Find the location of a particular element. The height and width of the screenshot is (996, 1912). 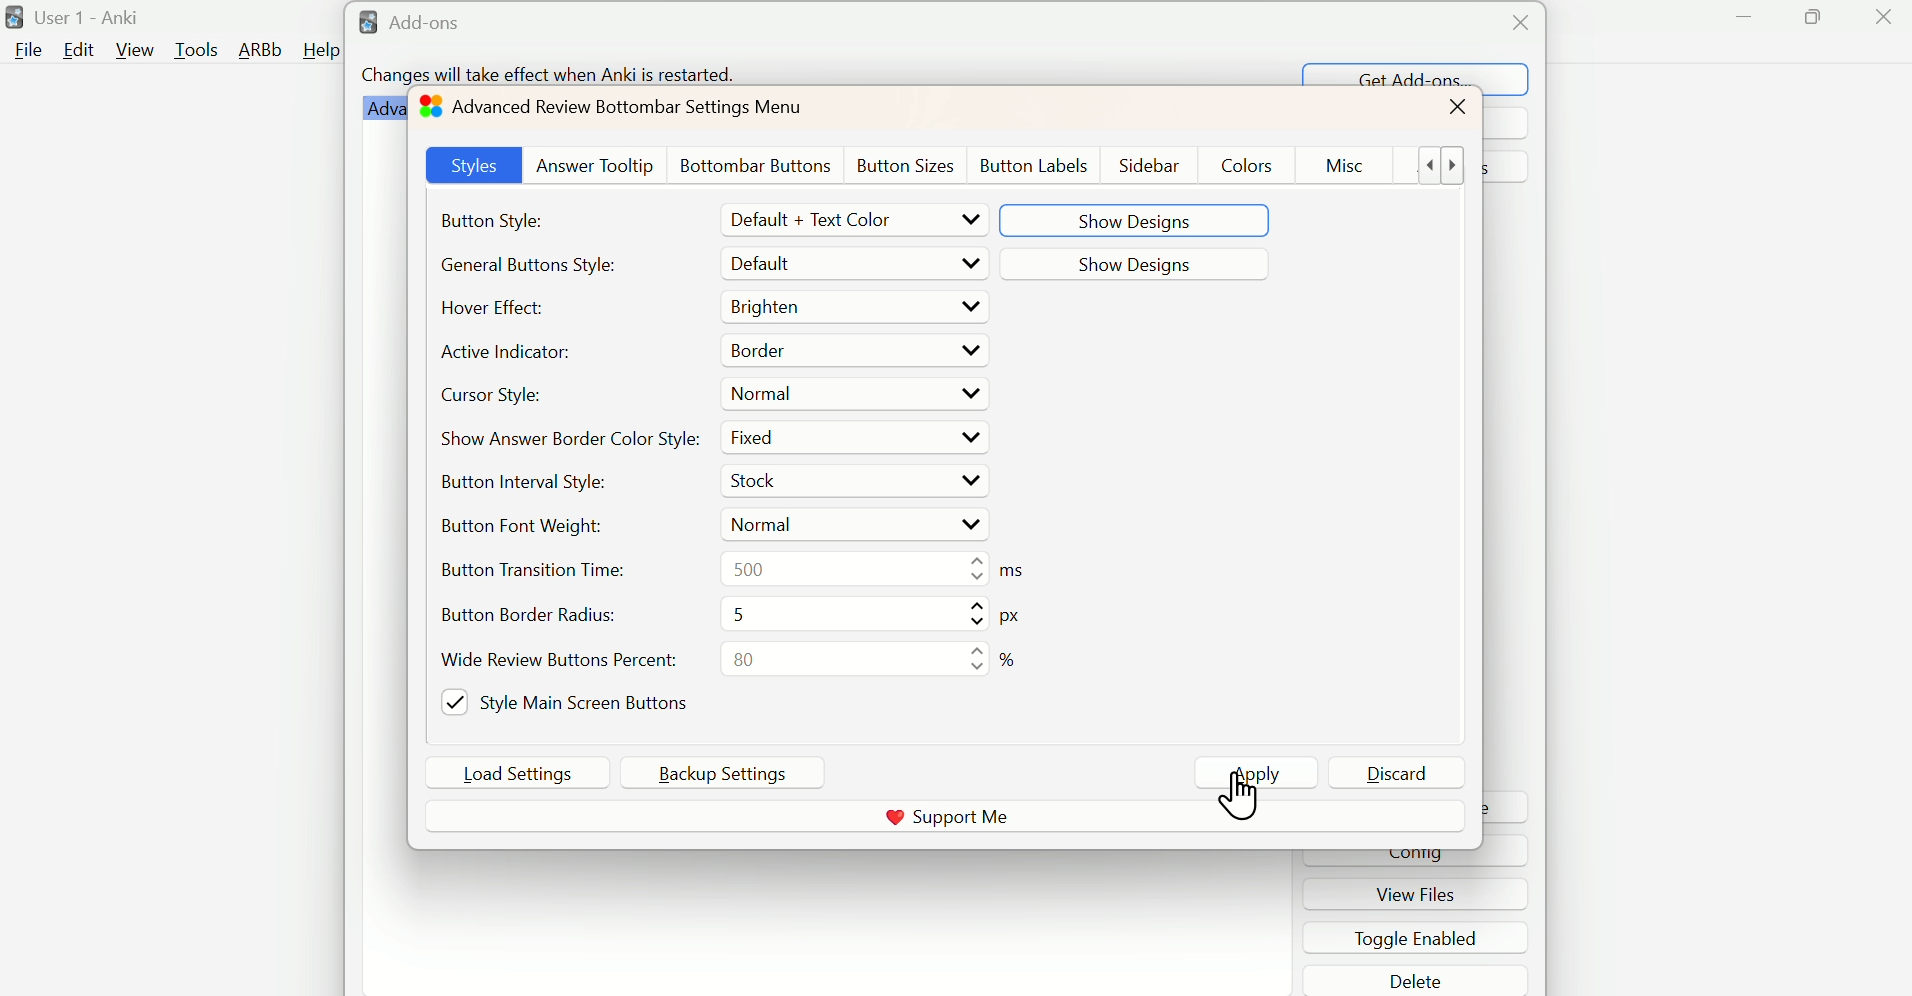

Stock is located at coordinates (759, 479).